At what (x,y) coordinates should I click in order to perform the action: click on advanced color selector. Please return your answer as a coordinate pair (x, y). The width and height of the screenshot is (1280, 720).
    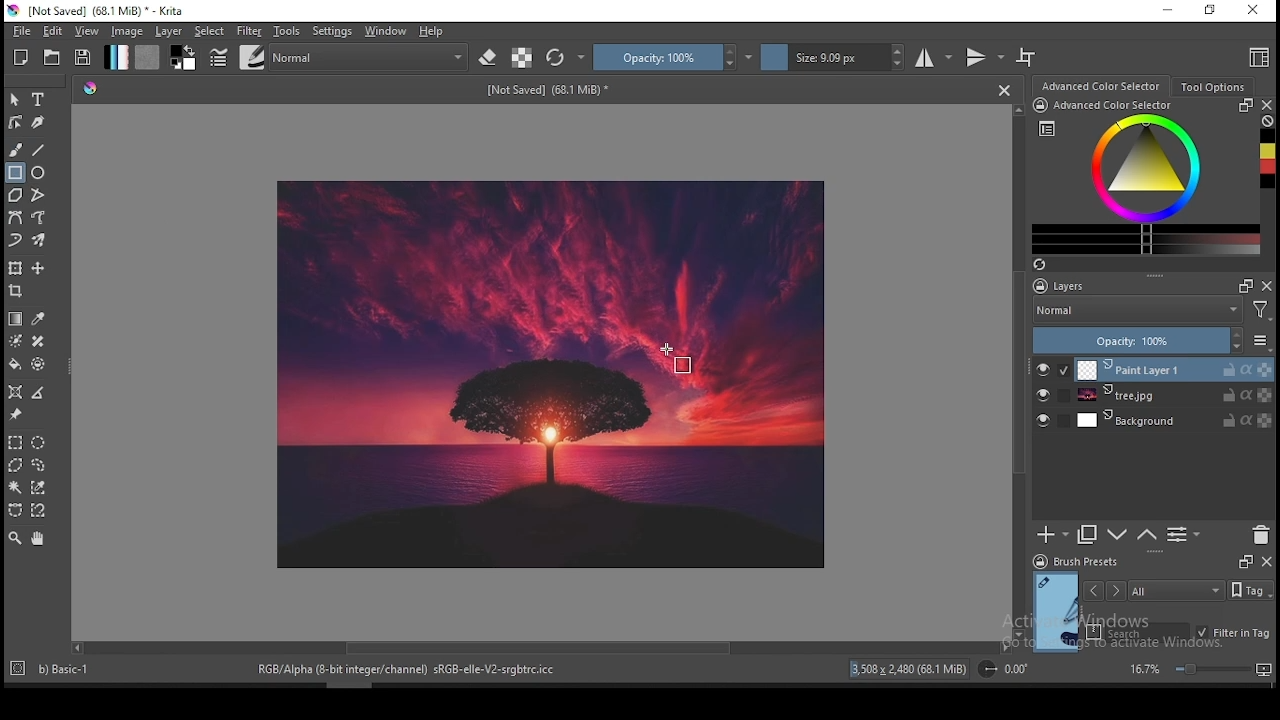
    Looking at the image, I should click on (1146, 177).